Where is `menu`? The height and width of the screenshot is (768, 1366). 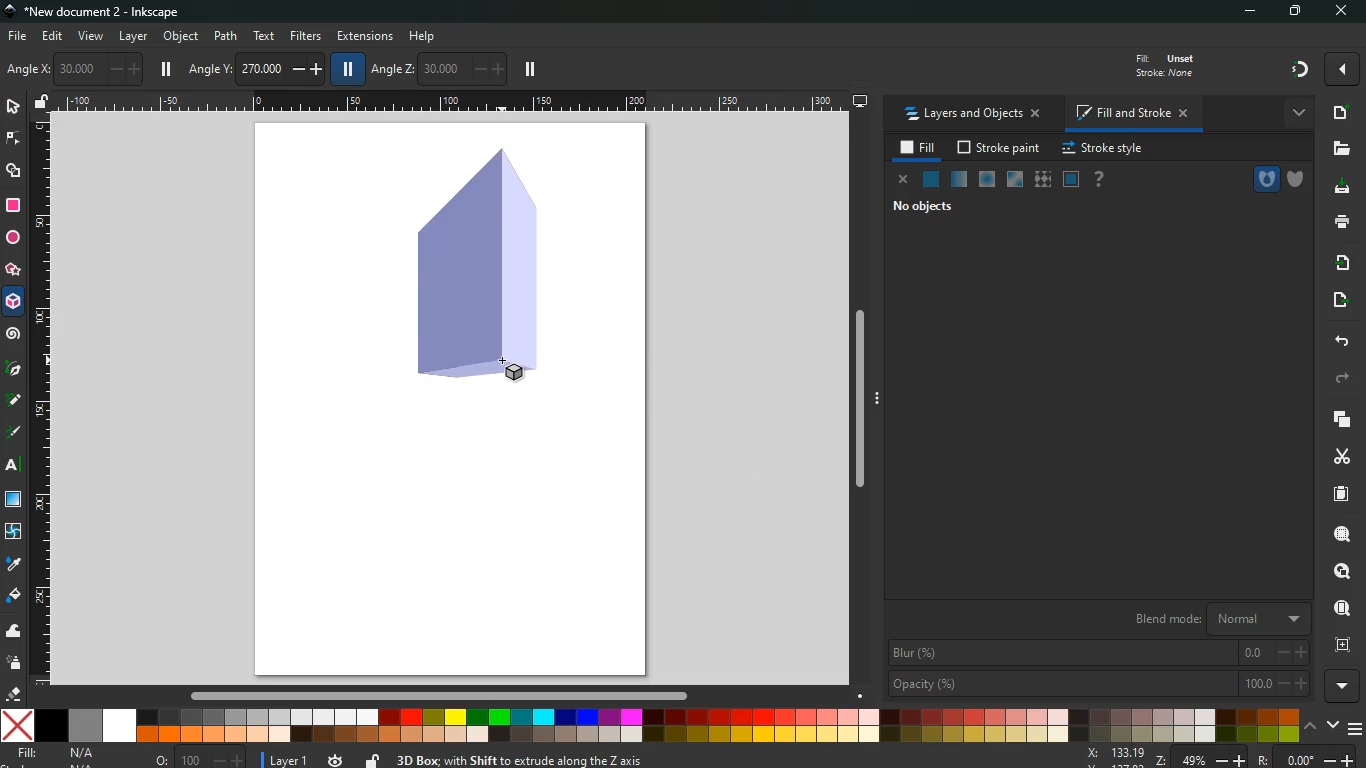
menu is located at coordinates (1357, 729).